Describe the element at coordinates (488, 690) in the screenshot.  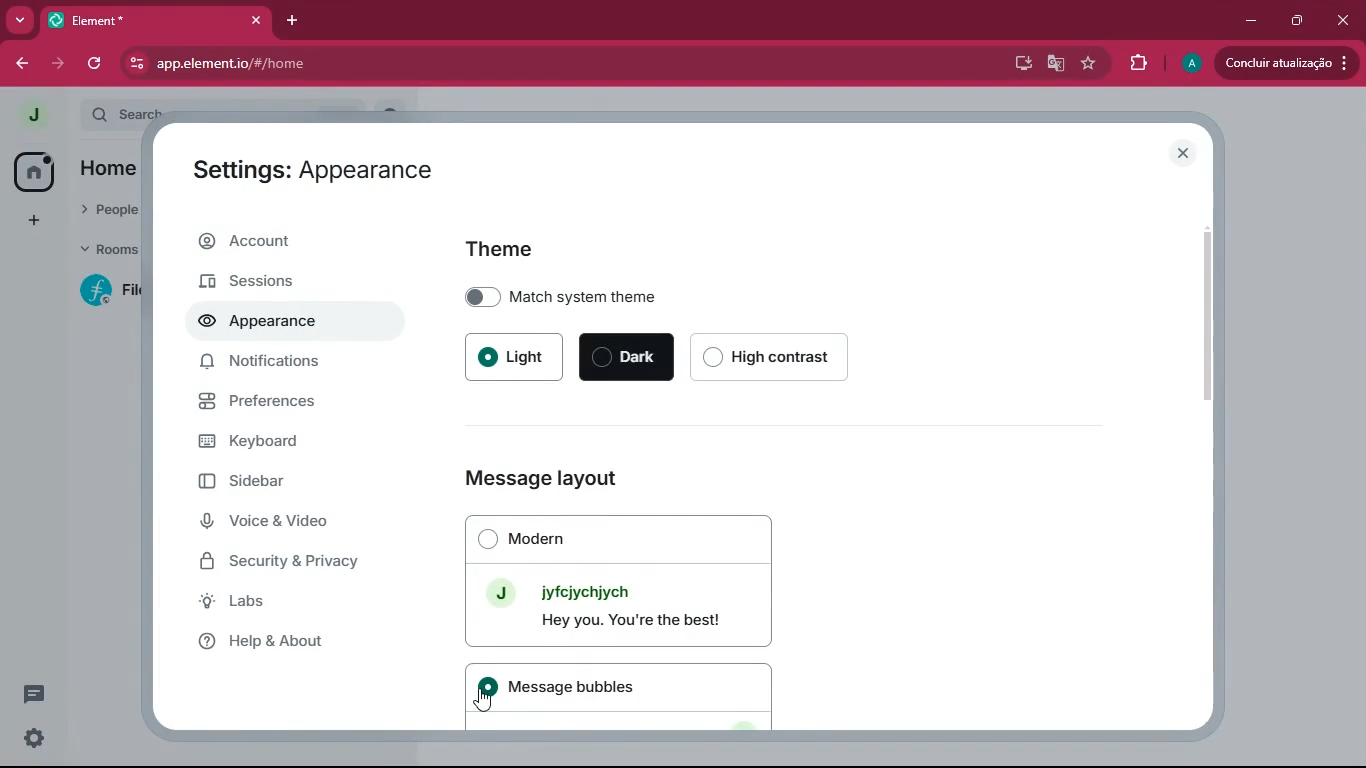
I see `on` at that location.